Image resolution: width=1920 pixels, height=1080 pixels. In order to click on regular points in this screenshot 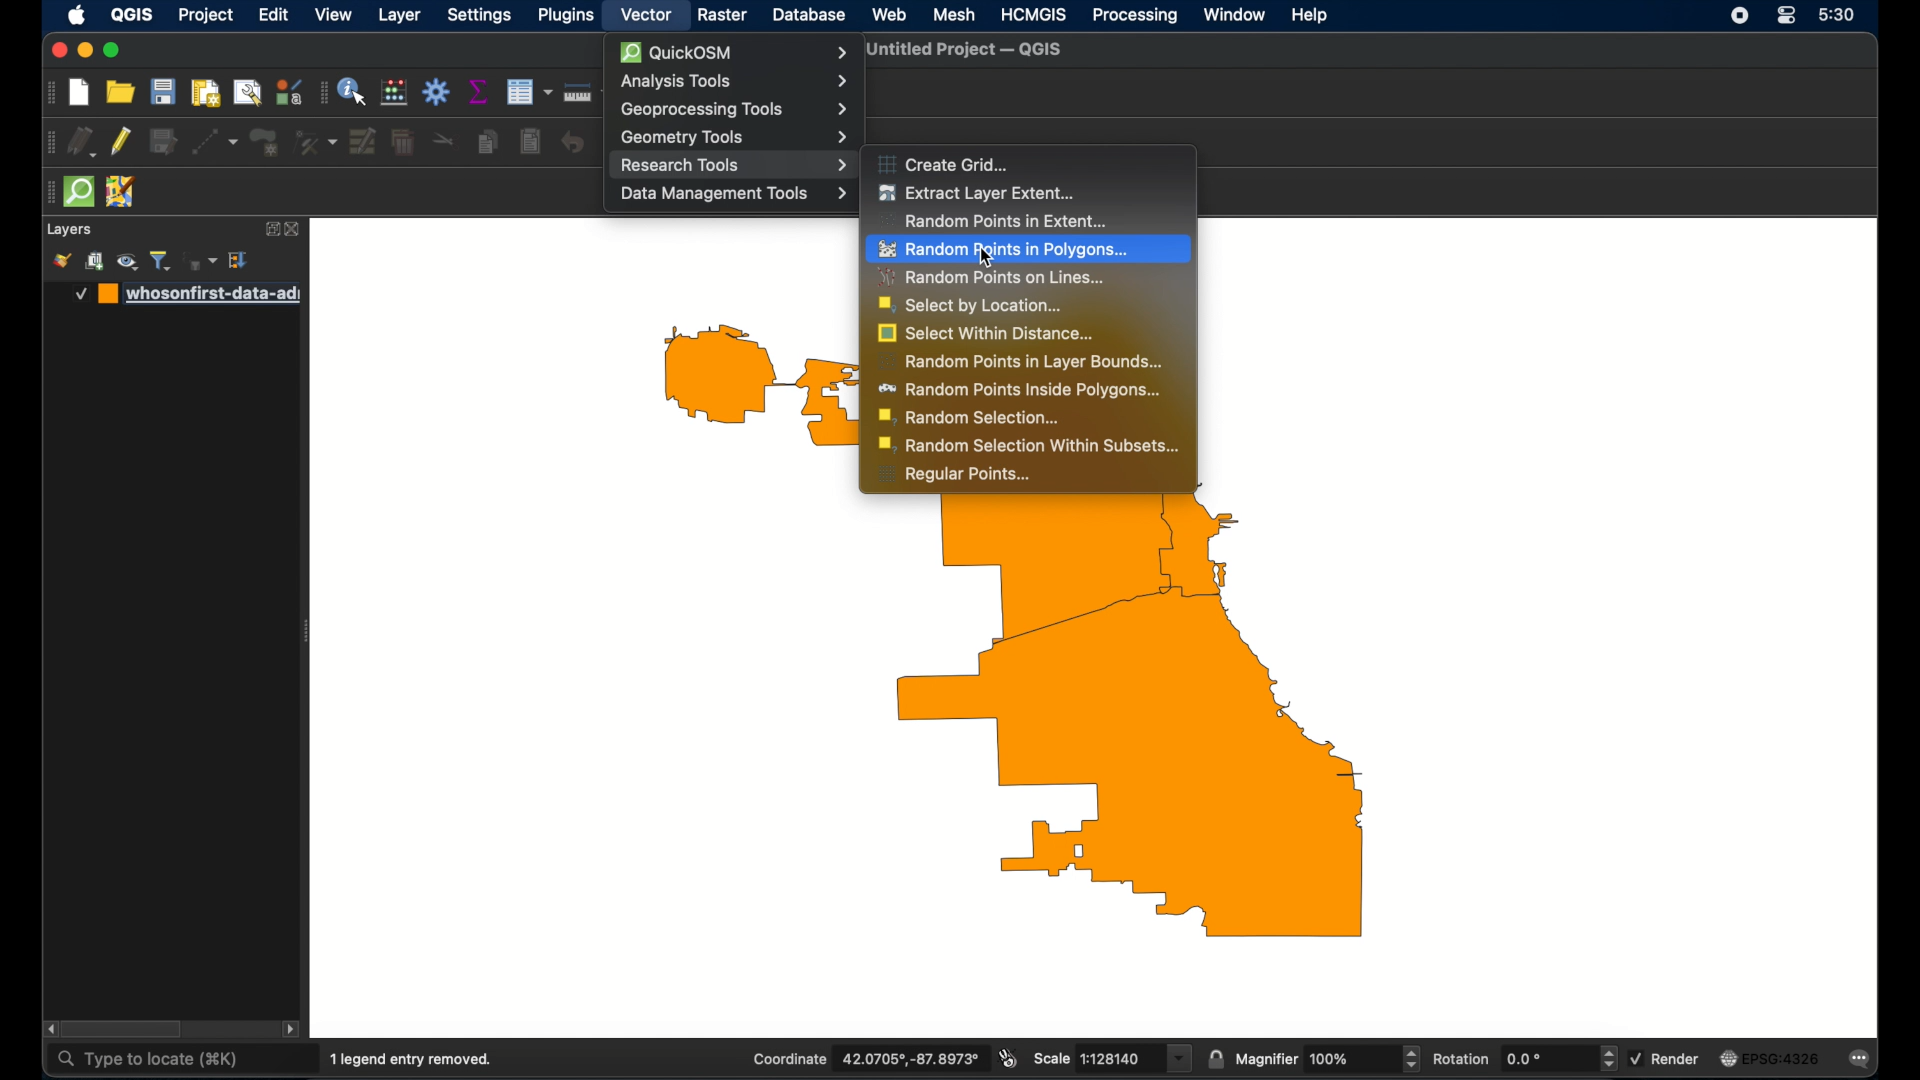, I will do `click(955, 476)`.